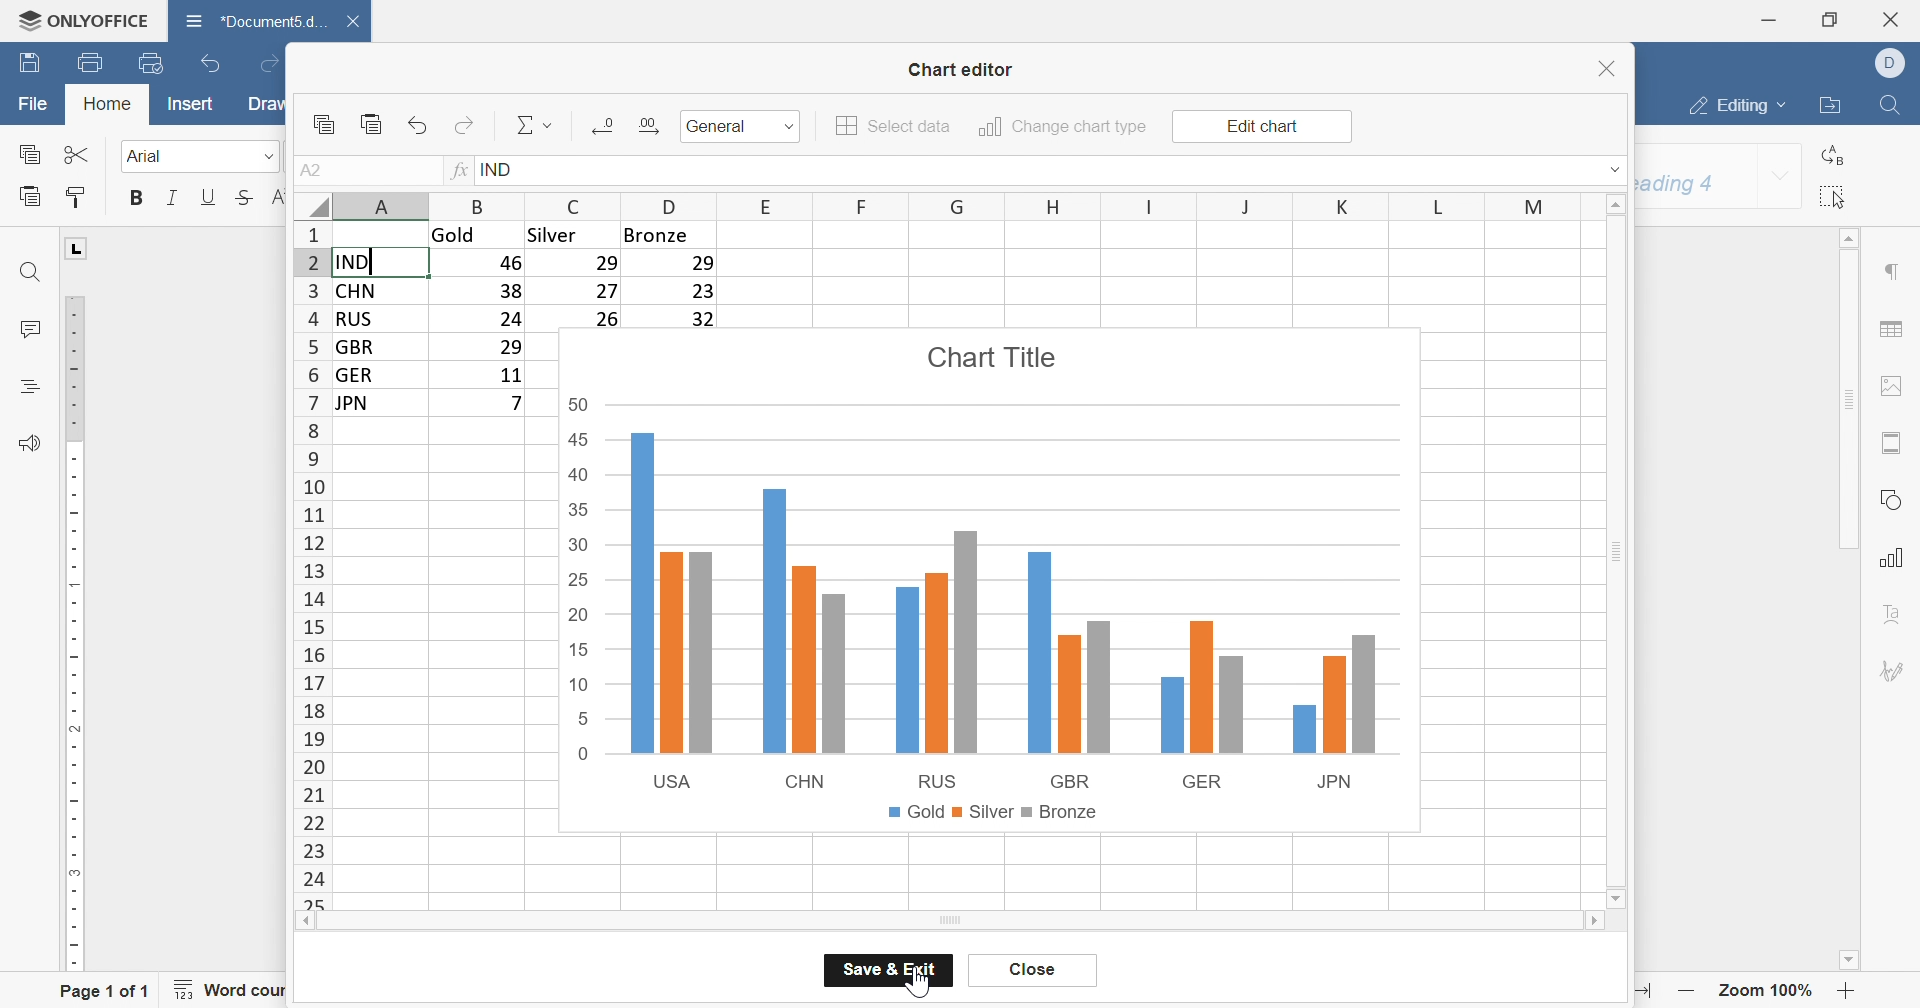 The width and height of the screenshot is (1920, 1008). What do you see at coordinates (1837, 156) in the screenshot?
I see `replace` at bounding box center [1837, 156].